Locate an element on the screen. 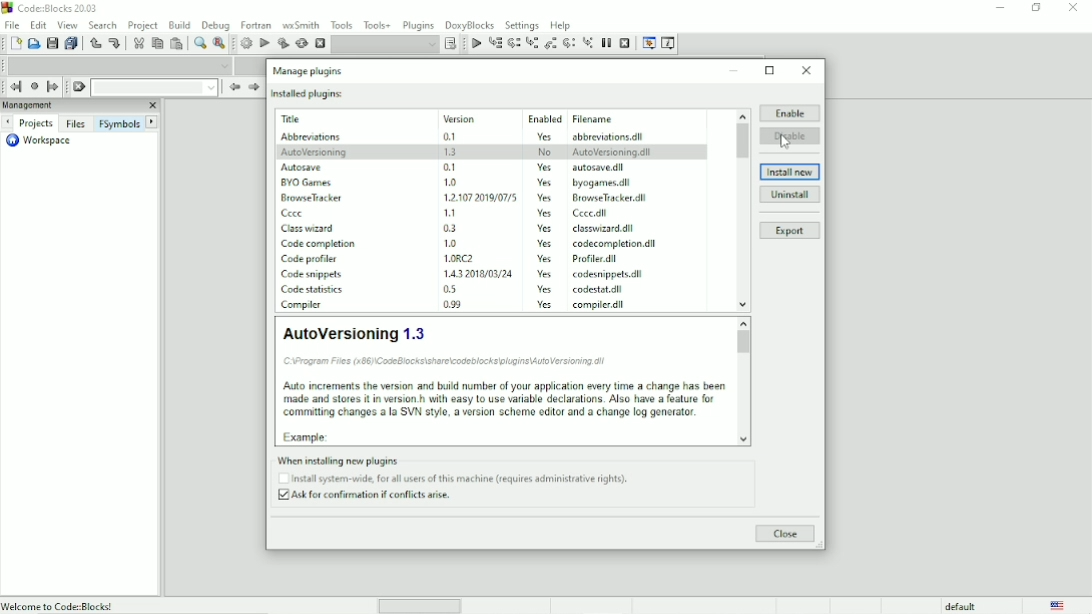 This screenshot has width=1092, height=614. Yes is located at coordinates (545, 259).